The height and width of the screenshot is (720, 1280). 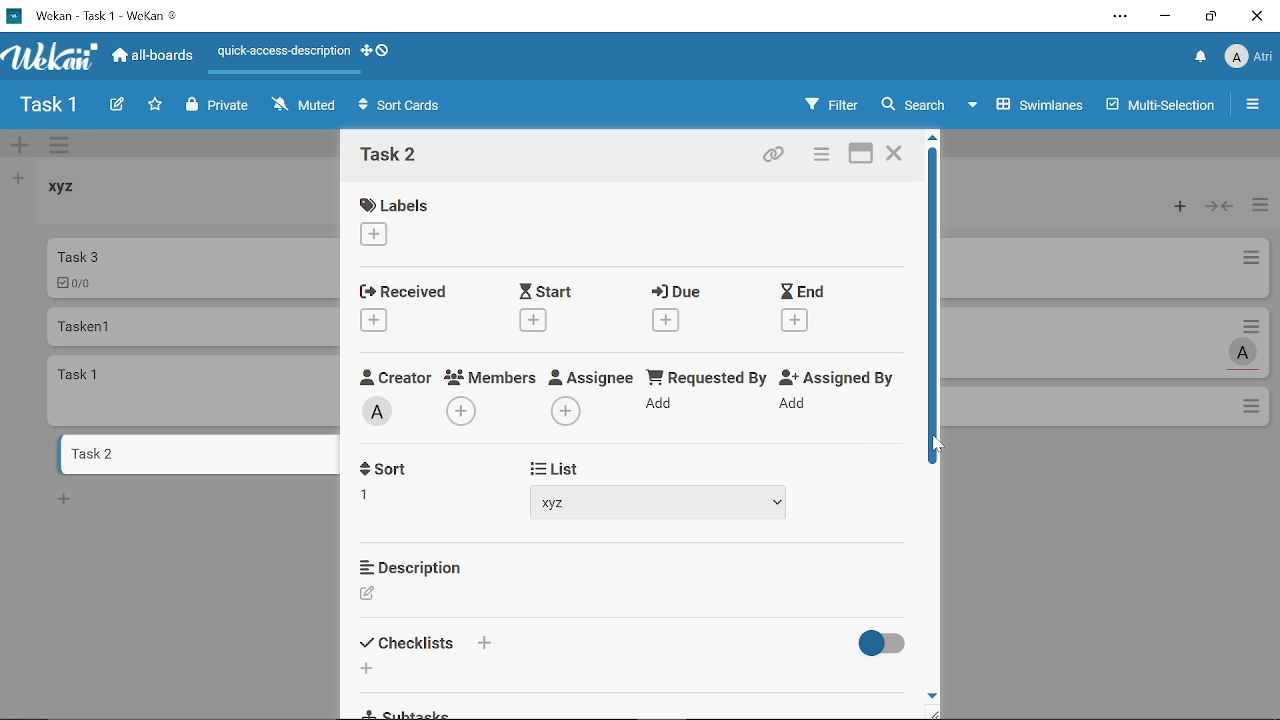 I want to click on Labels, so click(x=396, y=203).